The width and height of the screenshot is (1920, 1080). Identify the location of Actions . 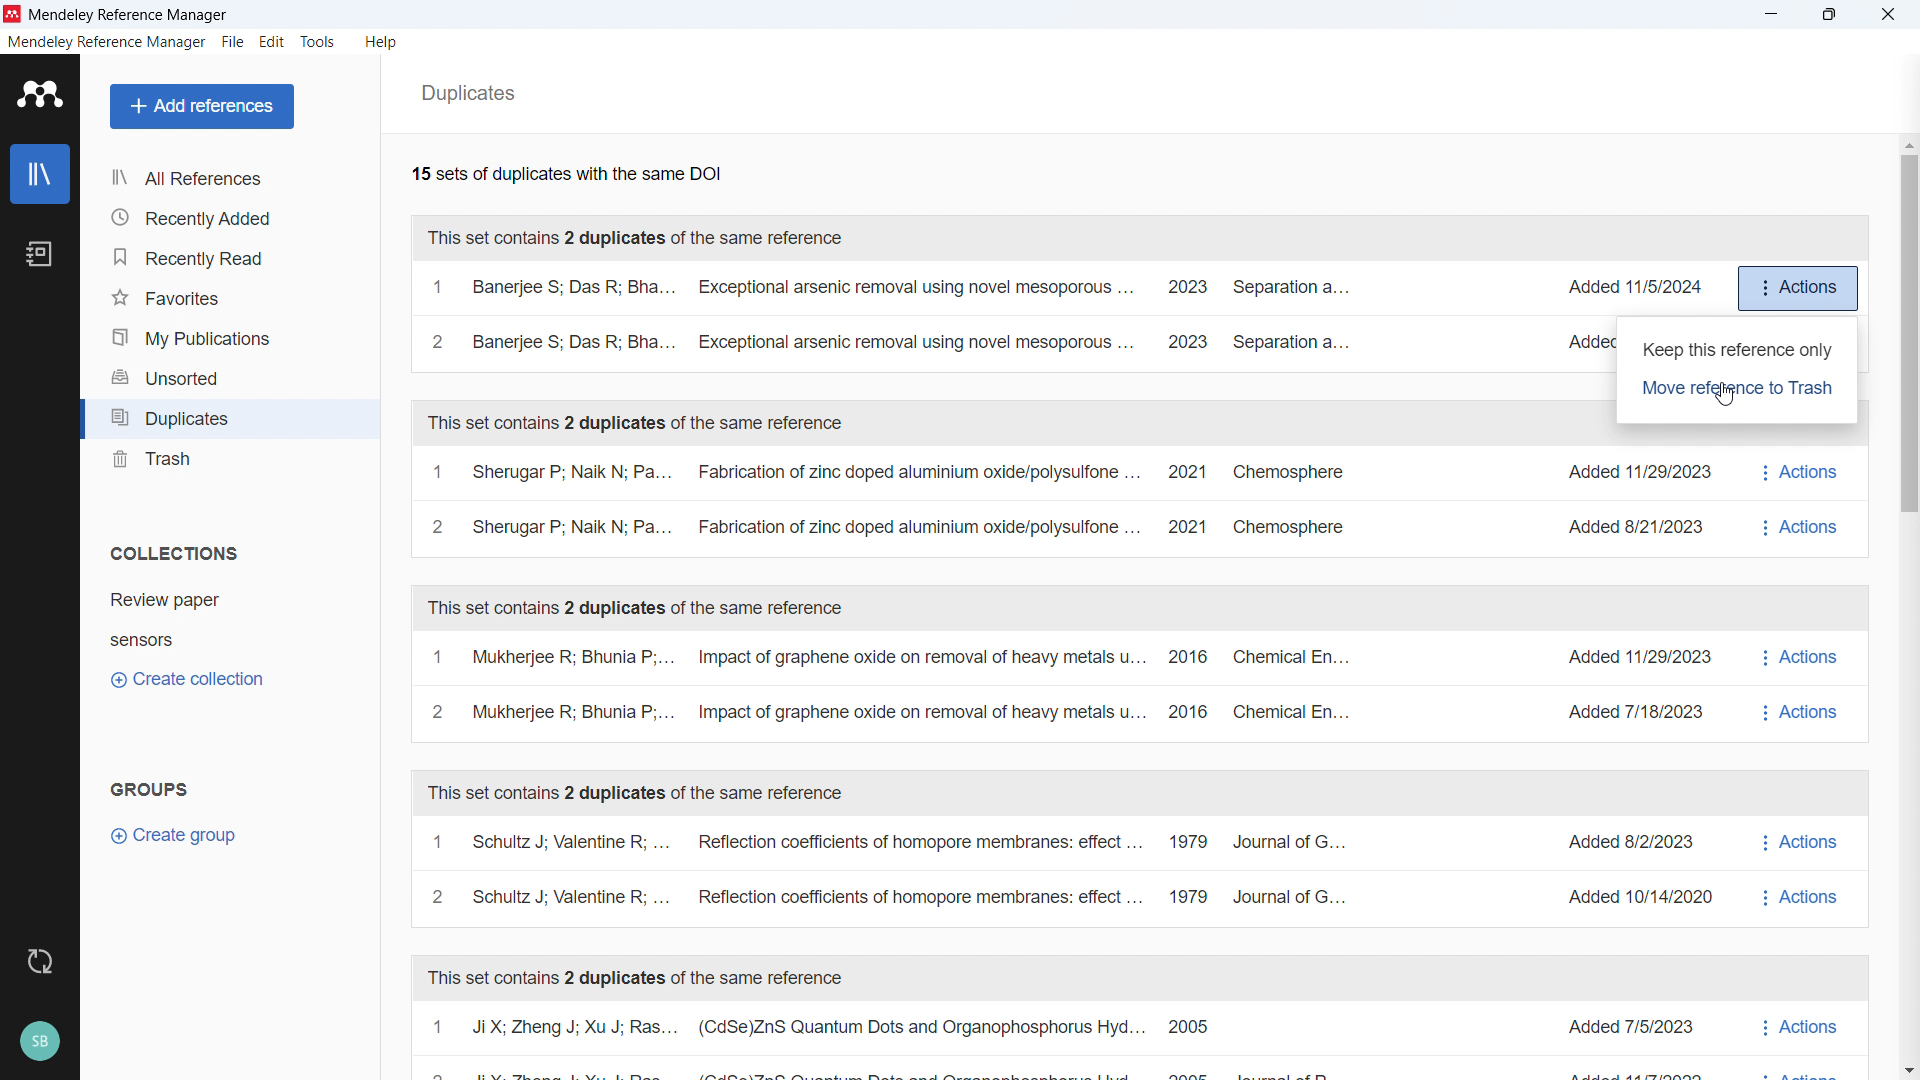
(1798, 687).